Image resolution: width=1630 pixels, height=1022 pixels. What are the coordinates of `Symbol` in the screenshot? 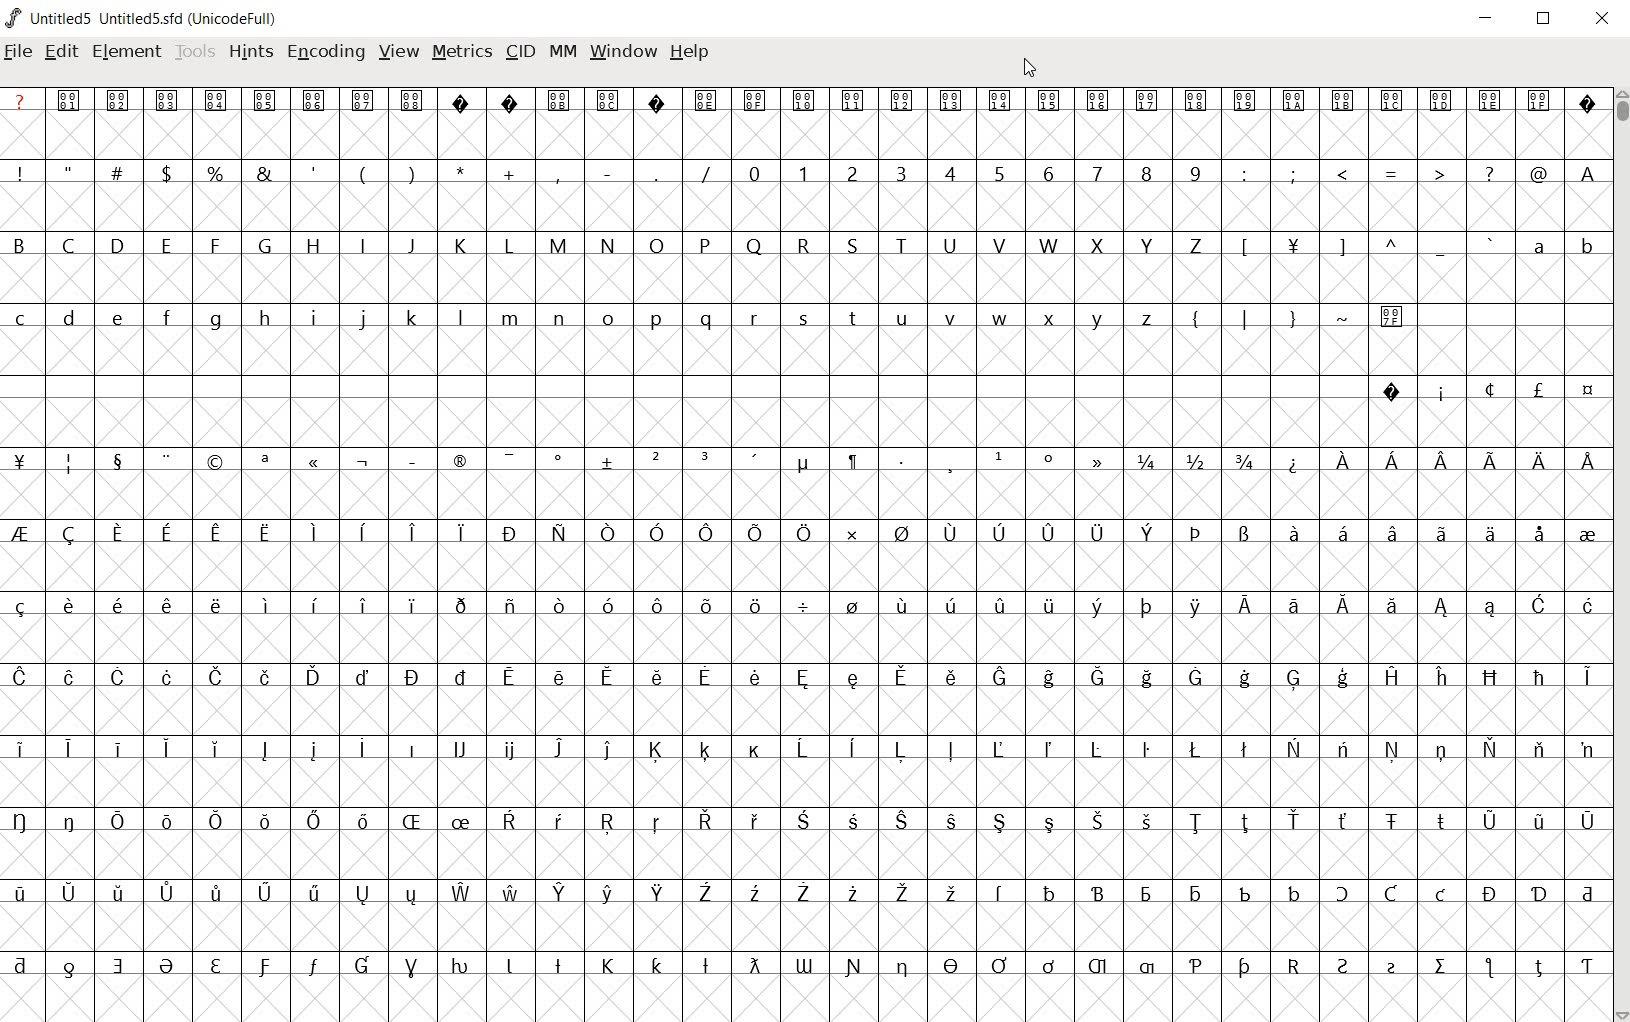 It's located at (70, 675).